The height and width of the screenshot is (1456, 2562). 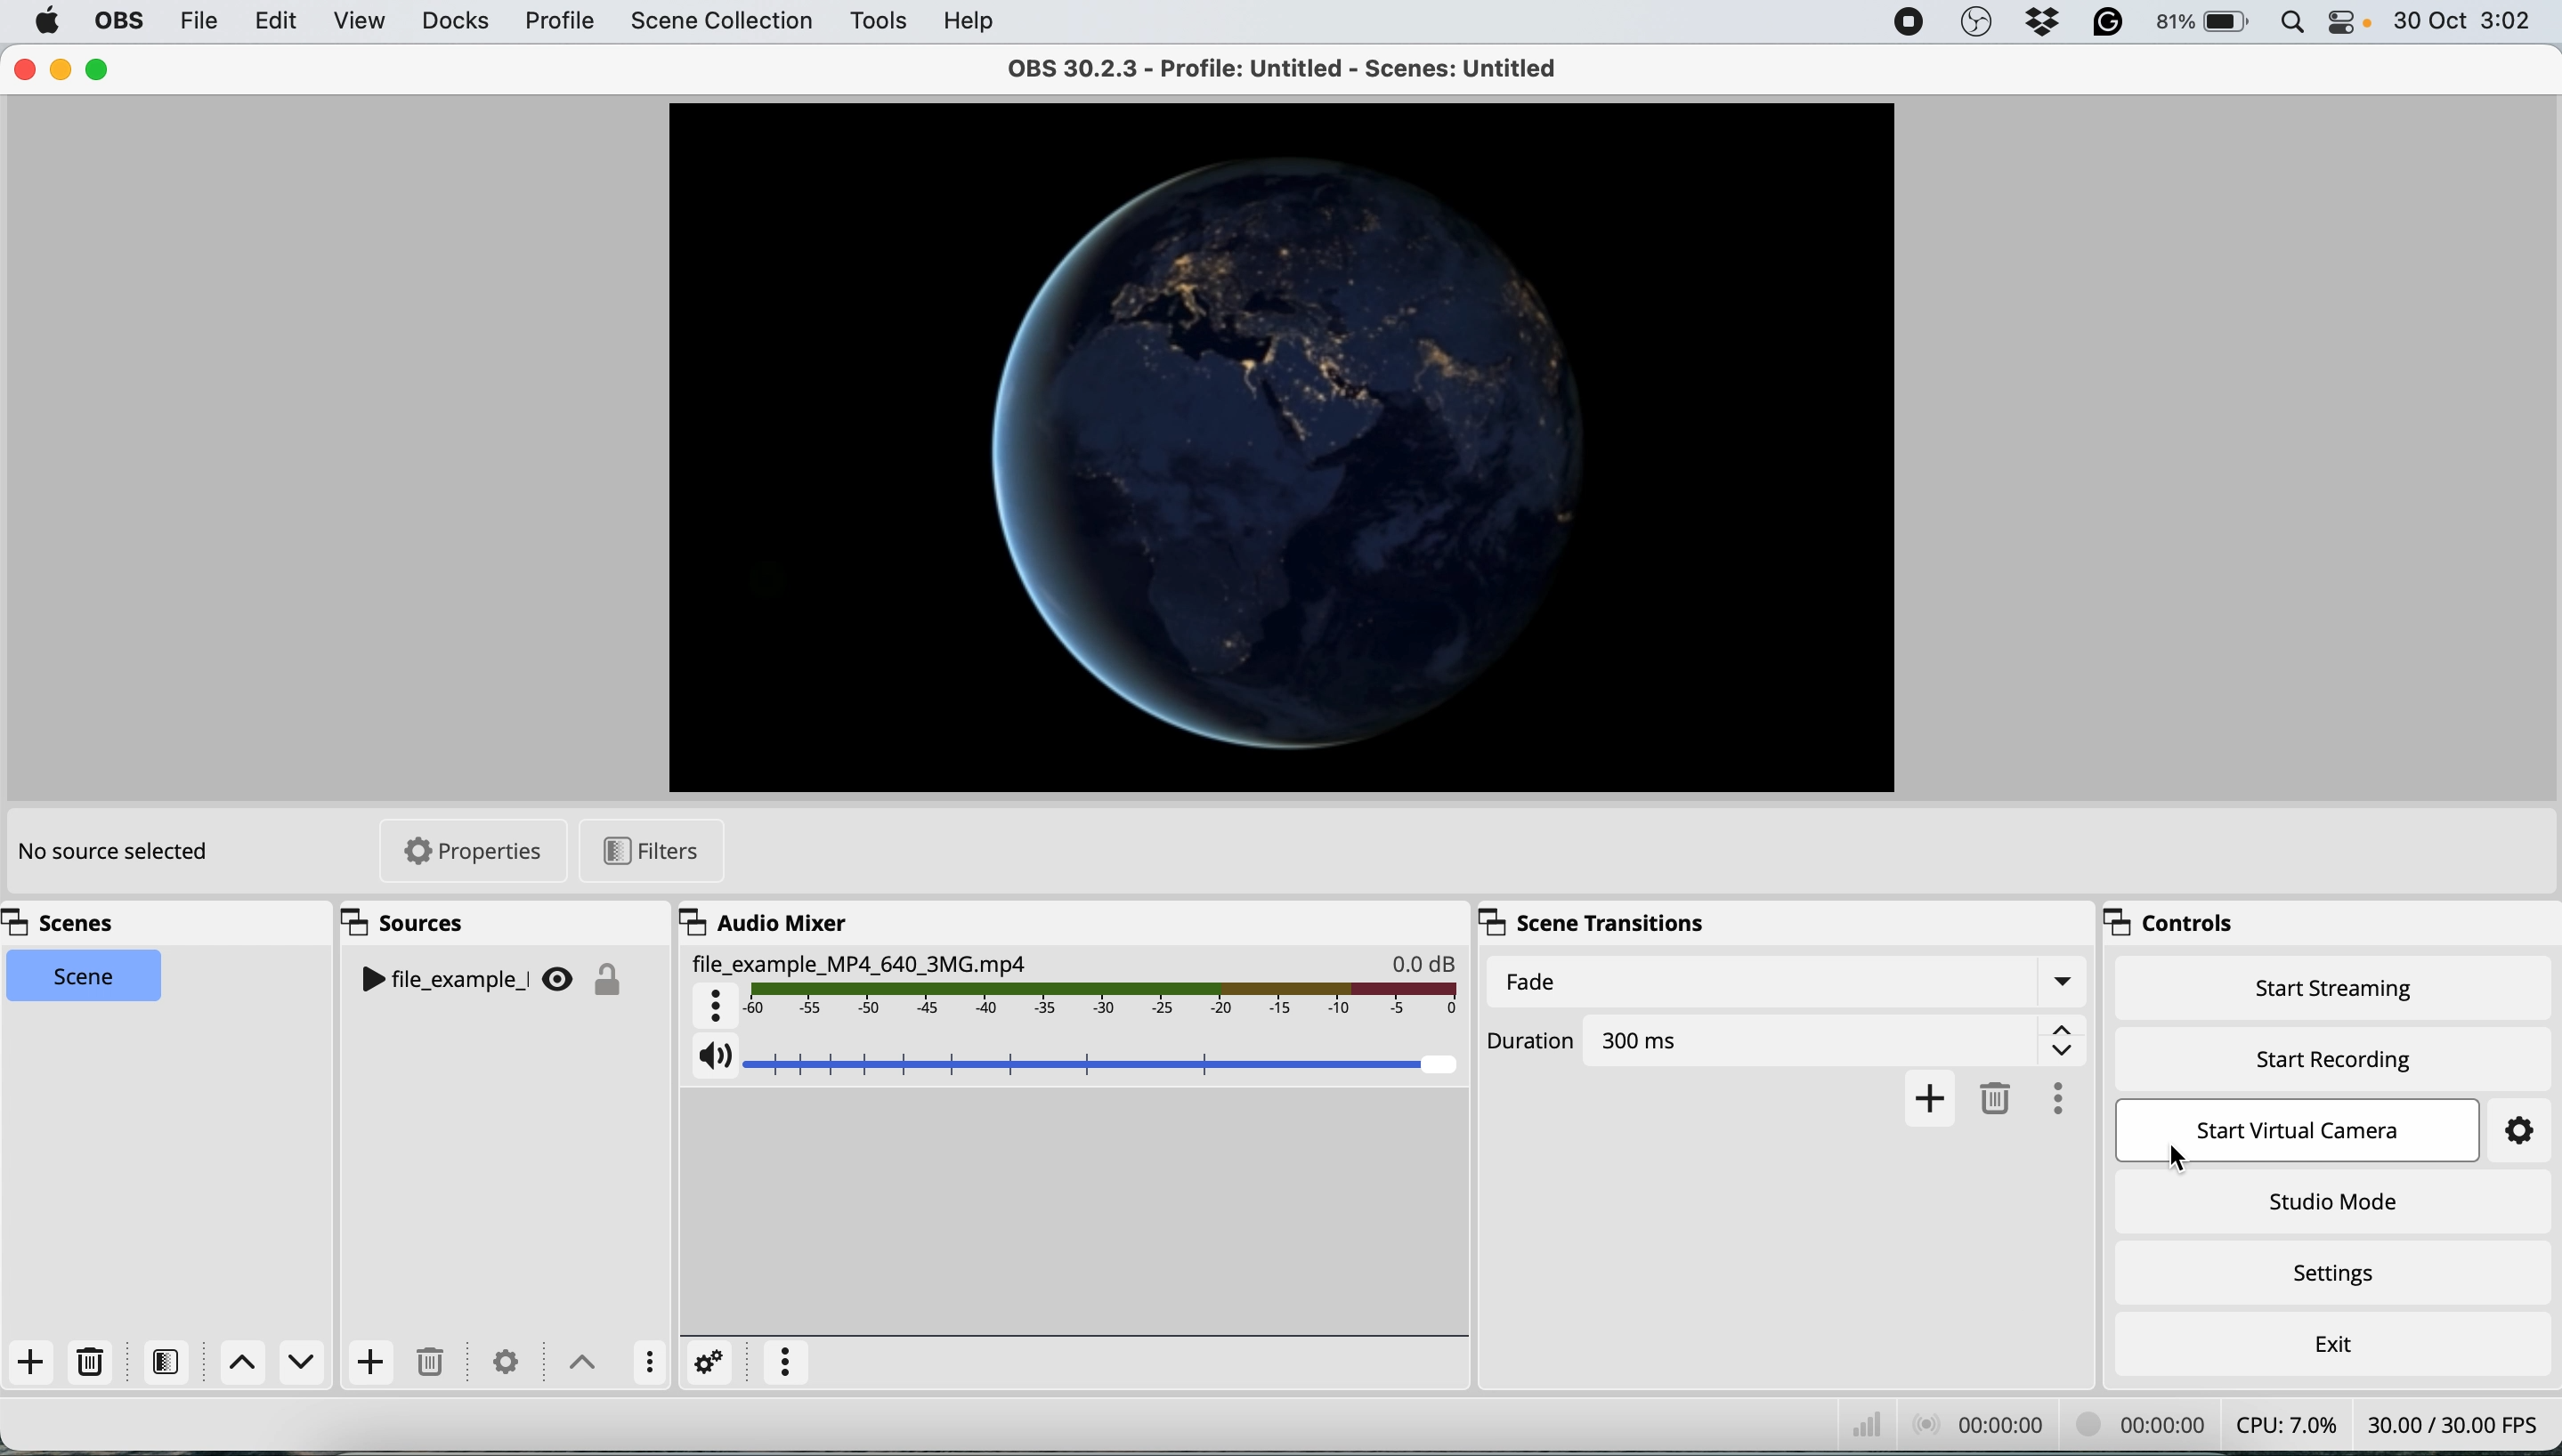 What do you see at coordinates (876, 22) in the screenshot?
I see `tools` at bounding box center [876, 22].